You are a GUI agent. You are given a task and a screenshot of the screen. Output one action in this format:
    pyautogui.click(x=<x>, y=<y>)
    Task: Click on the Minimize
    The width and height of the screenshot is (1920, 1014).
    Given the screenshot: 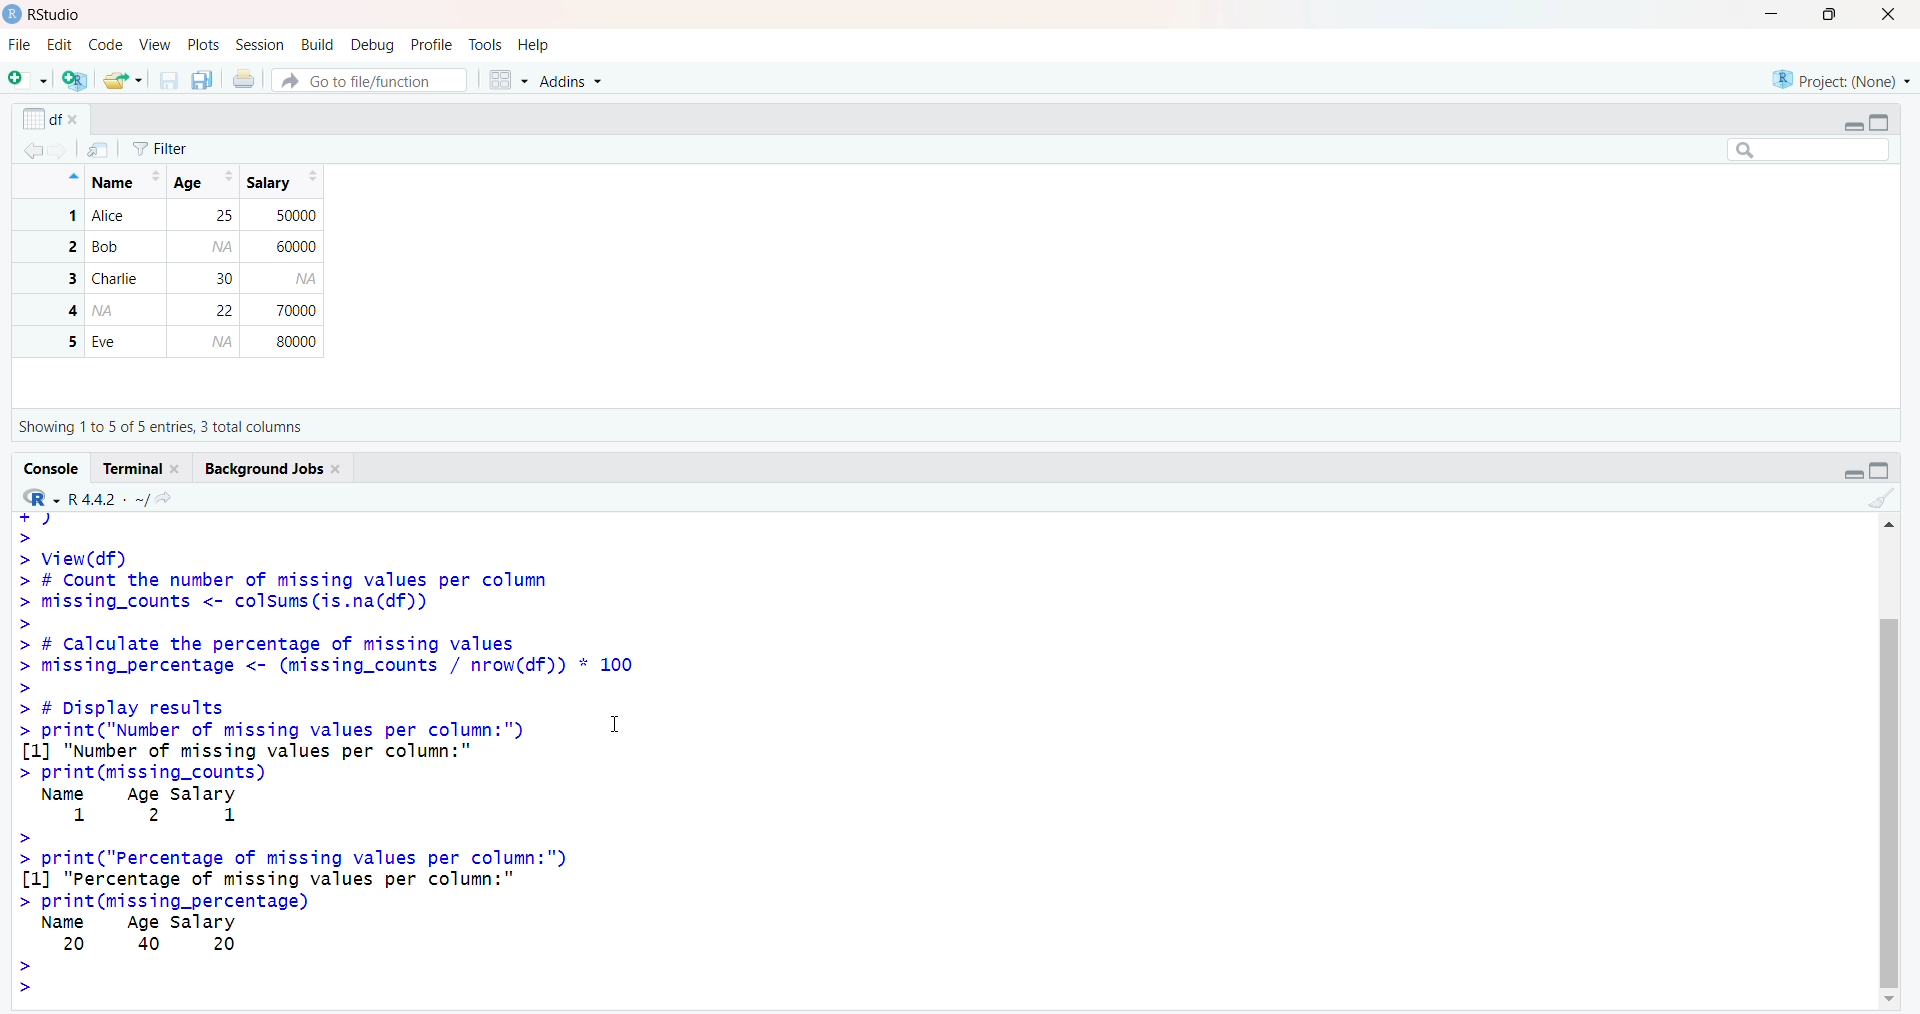 What is the action you would take?
    pyautogui.click(x=1850, y=125)
    